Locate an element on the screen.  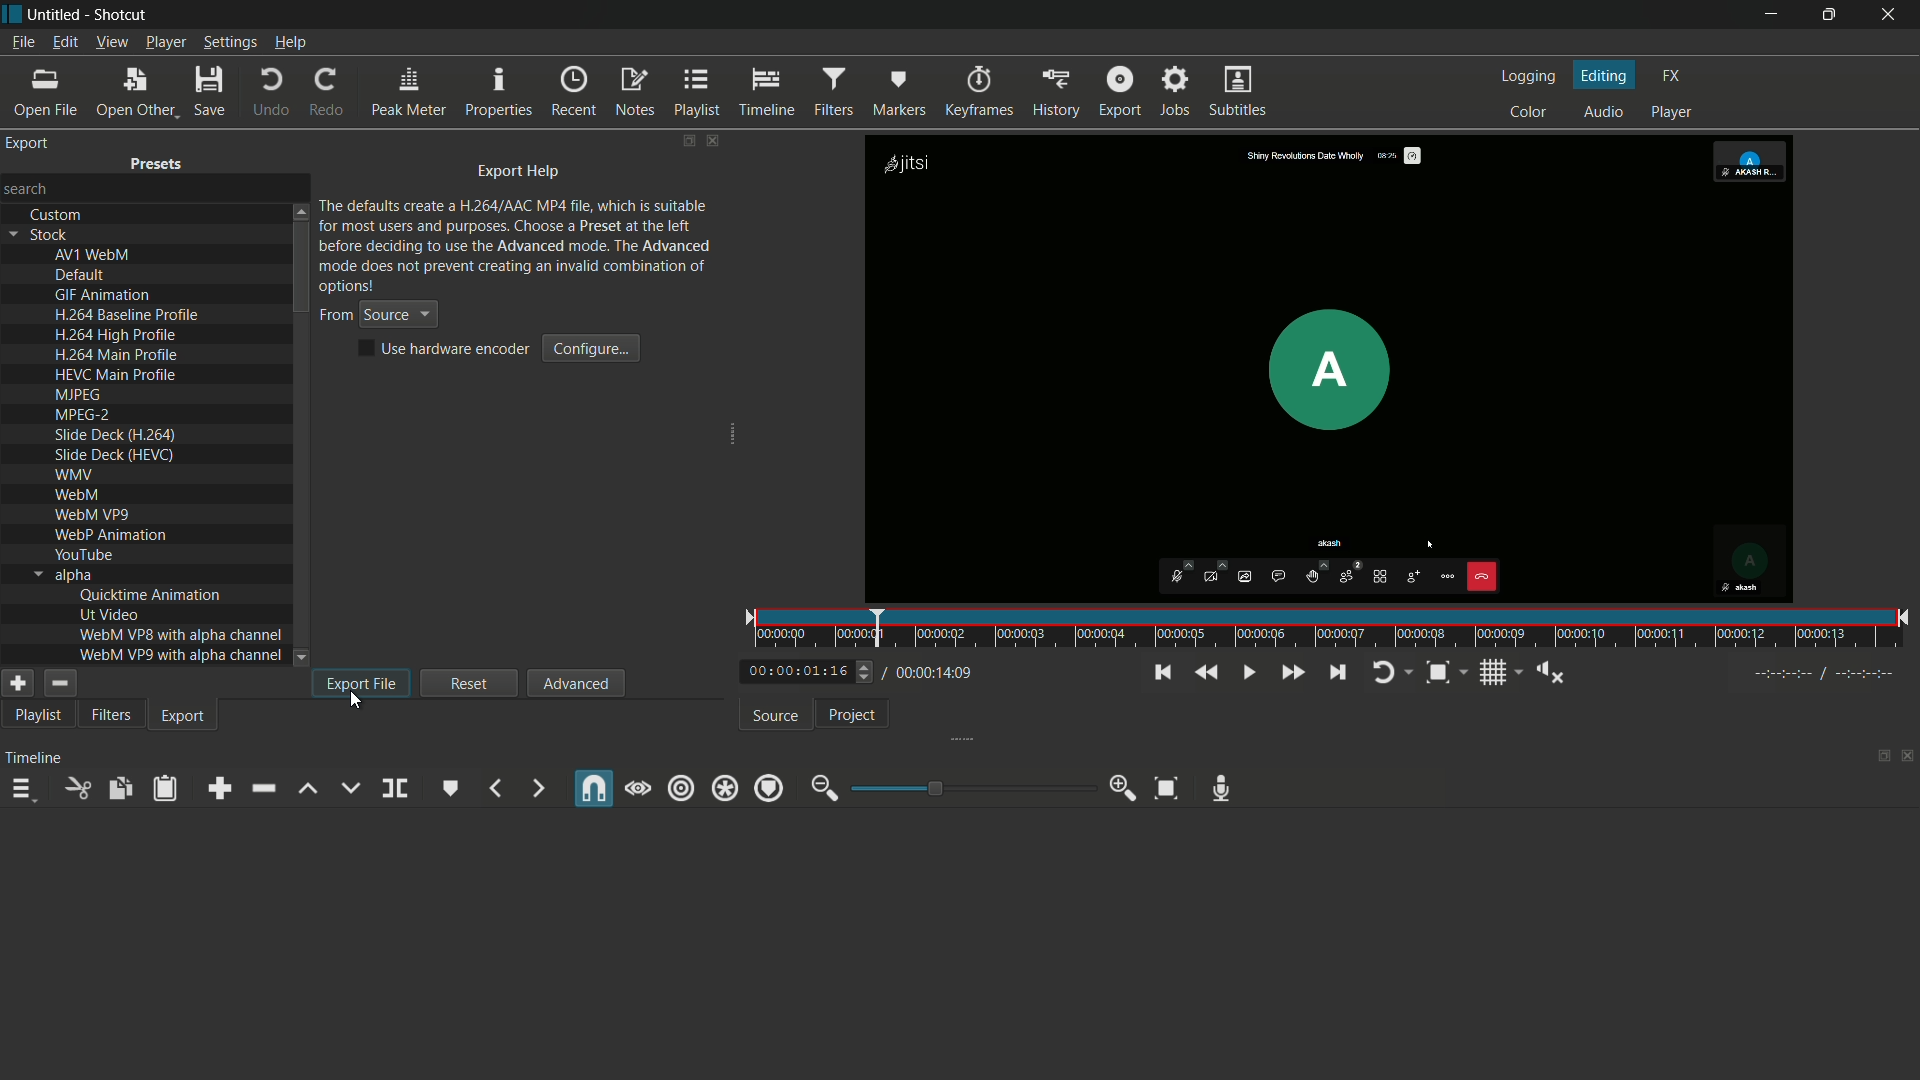
zoom timeline to fit is located at coordinates (1167, 788).